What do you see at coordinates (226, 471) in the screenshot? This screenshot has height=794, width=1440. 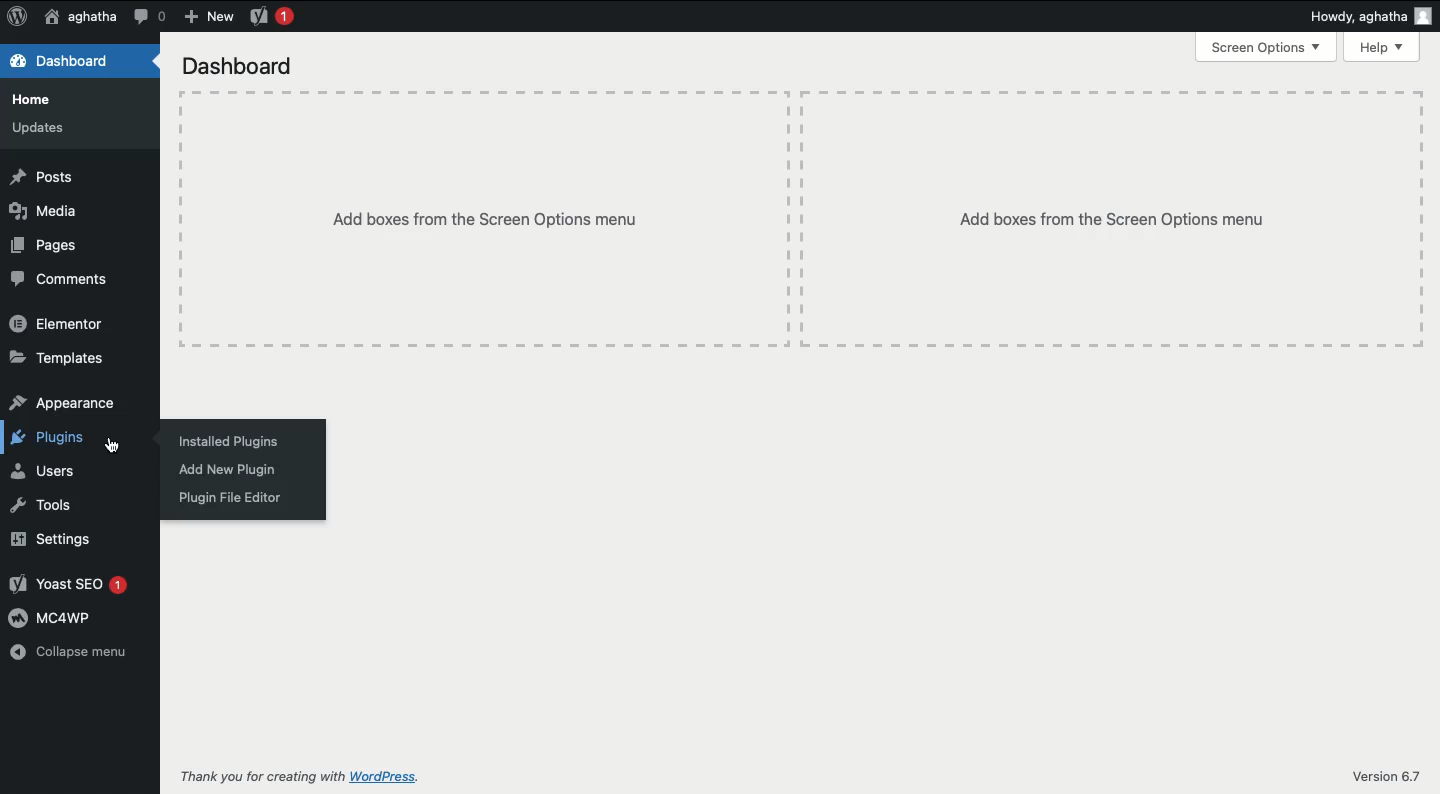 I see `Add new plugin` at bounding box center [226, 471].